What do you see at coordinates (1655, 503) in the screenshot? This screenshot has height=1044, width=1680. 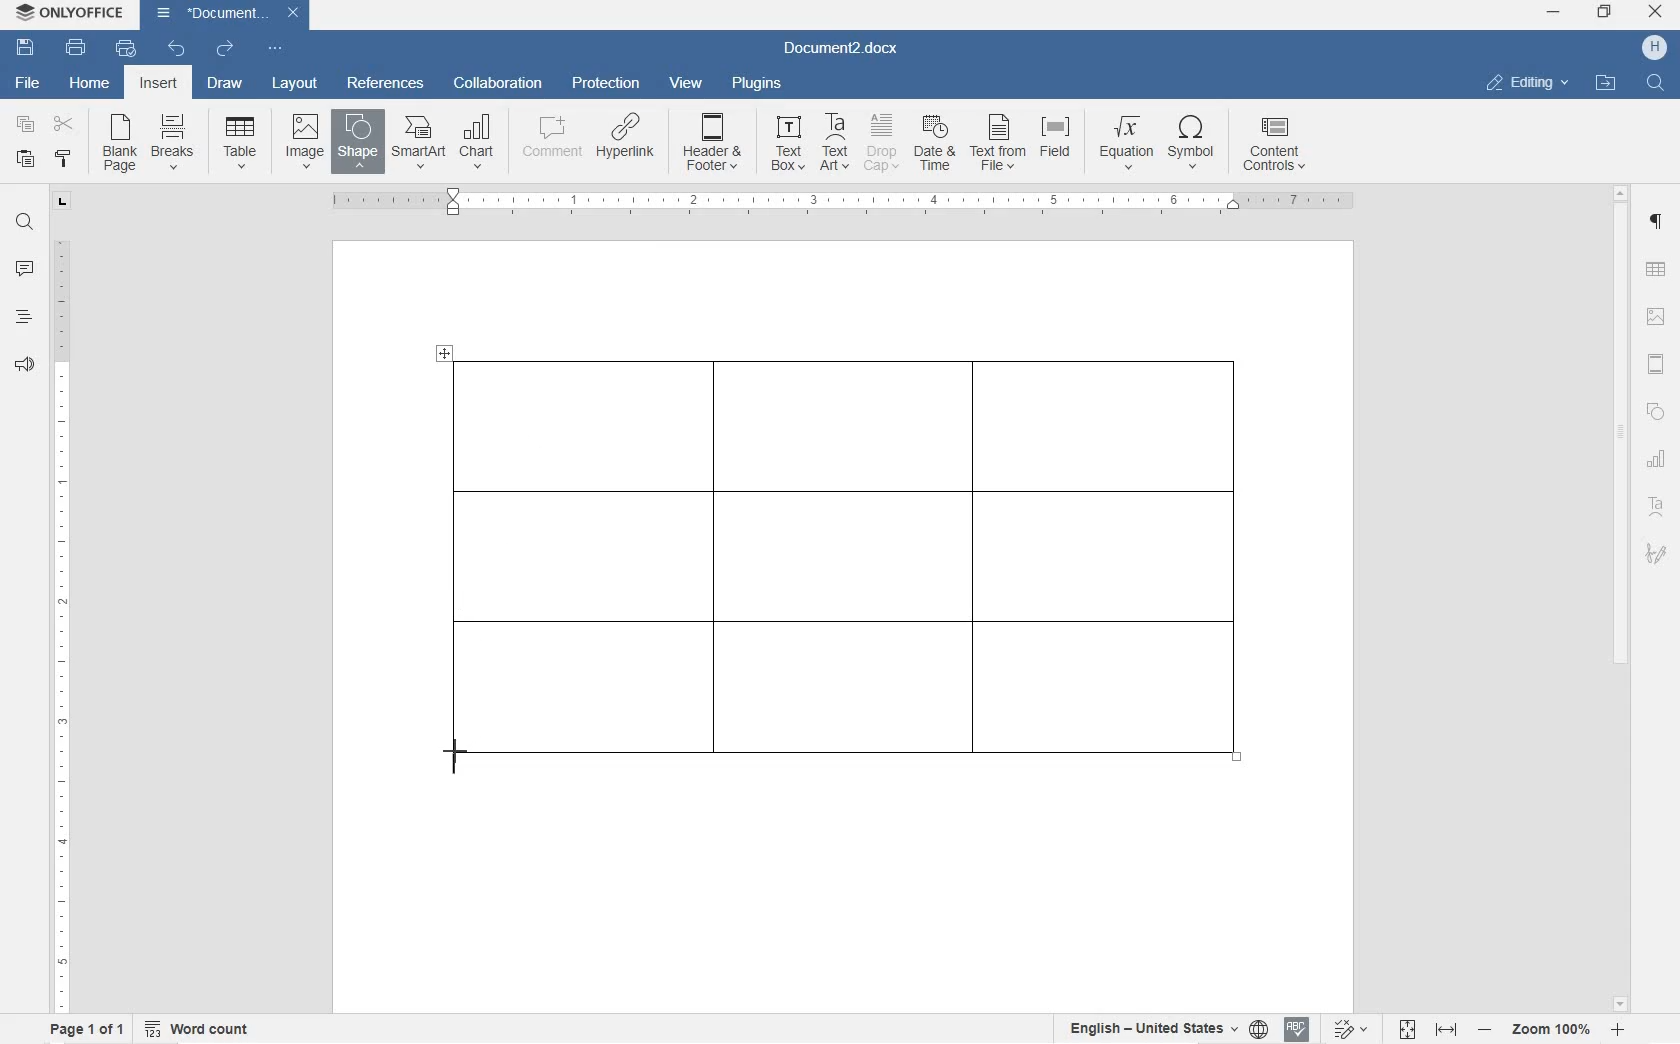 I see `textart` at bounding box center [1655, 503].